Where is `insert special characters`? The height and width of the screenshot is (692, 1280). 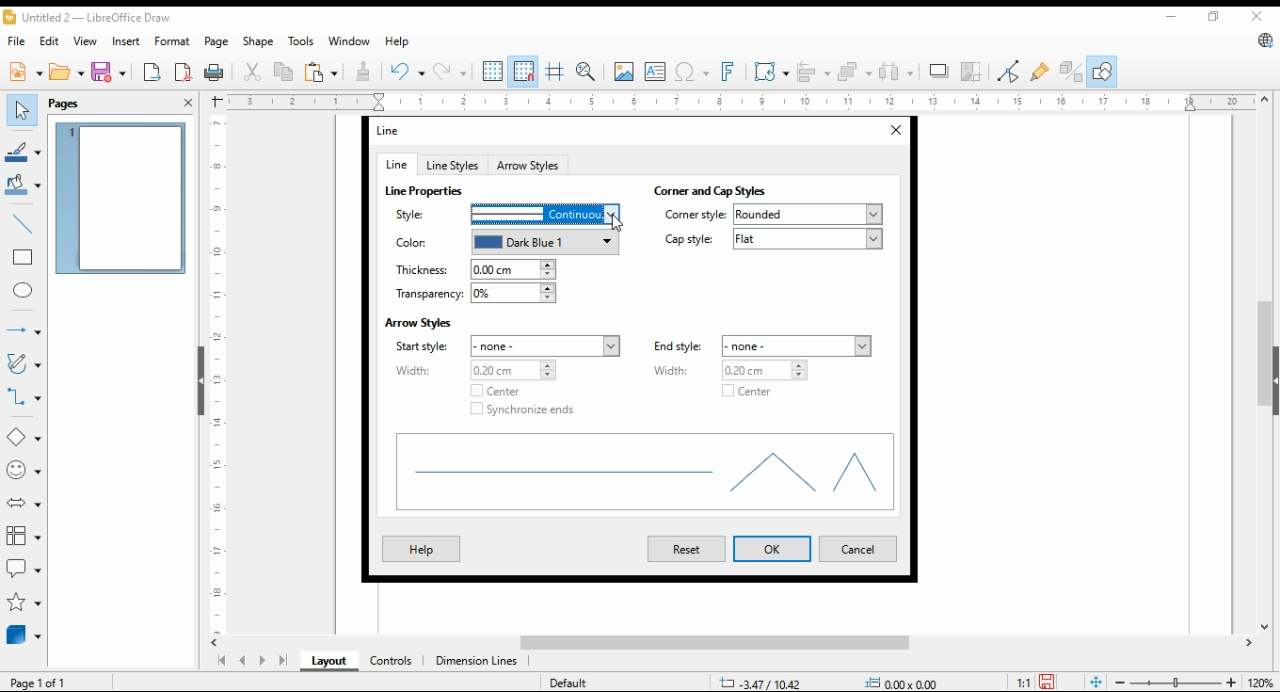 insert special characters is located at coordinates (690, 72).